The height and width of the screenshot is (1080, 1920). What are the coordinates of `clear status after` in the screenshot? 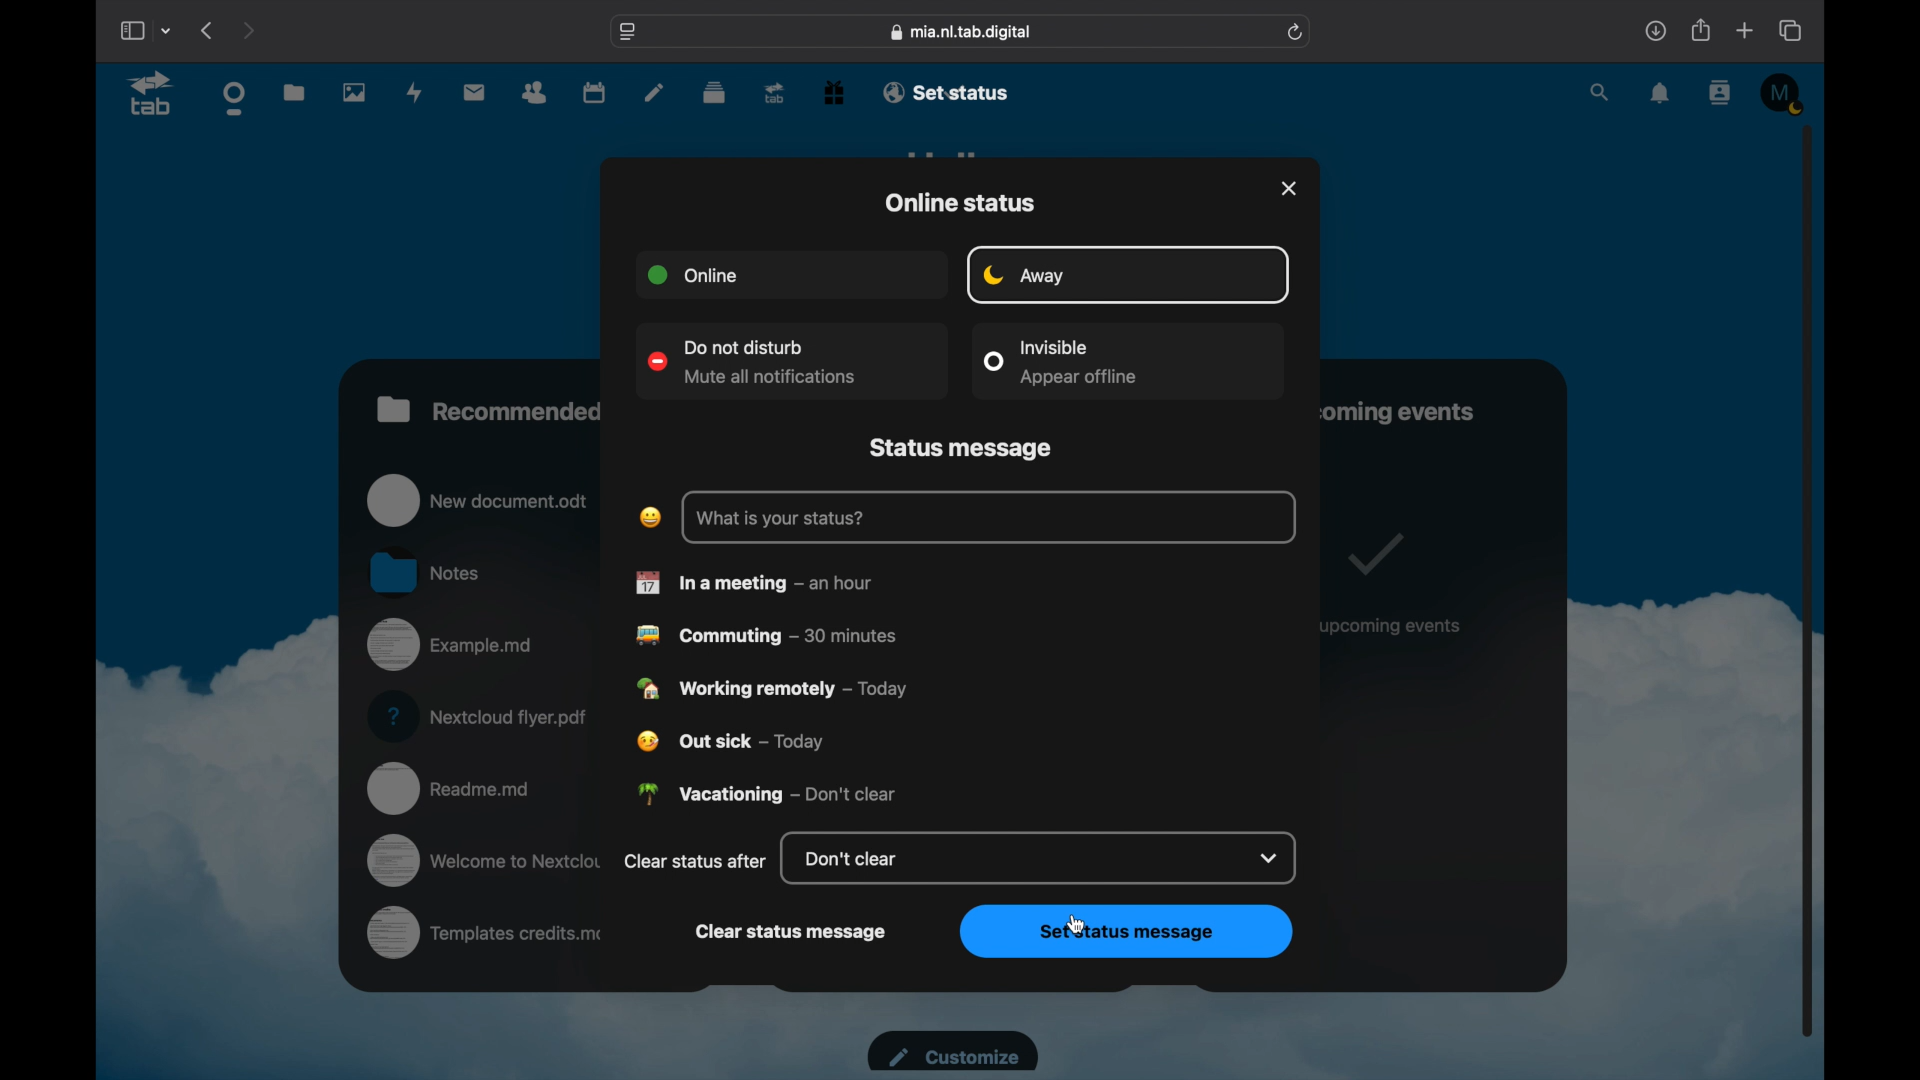 It's located at (695, 860).